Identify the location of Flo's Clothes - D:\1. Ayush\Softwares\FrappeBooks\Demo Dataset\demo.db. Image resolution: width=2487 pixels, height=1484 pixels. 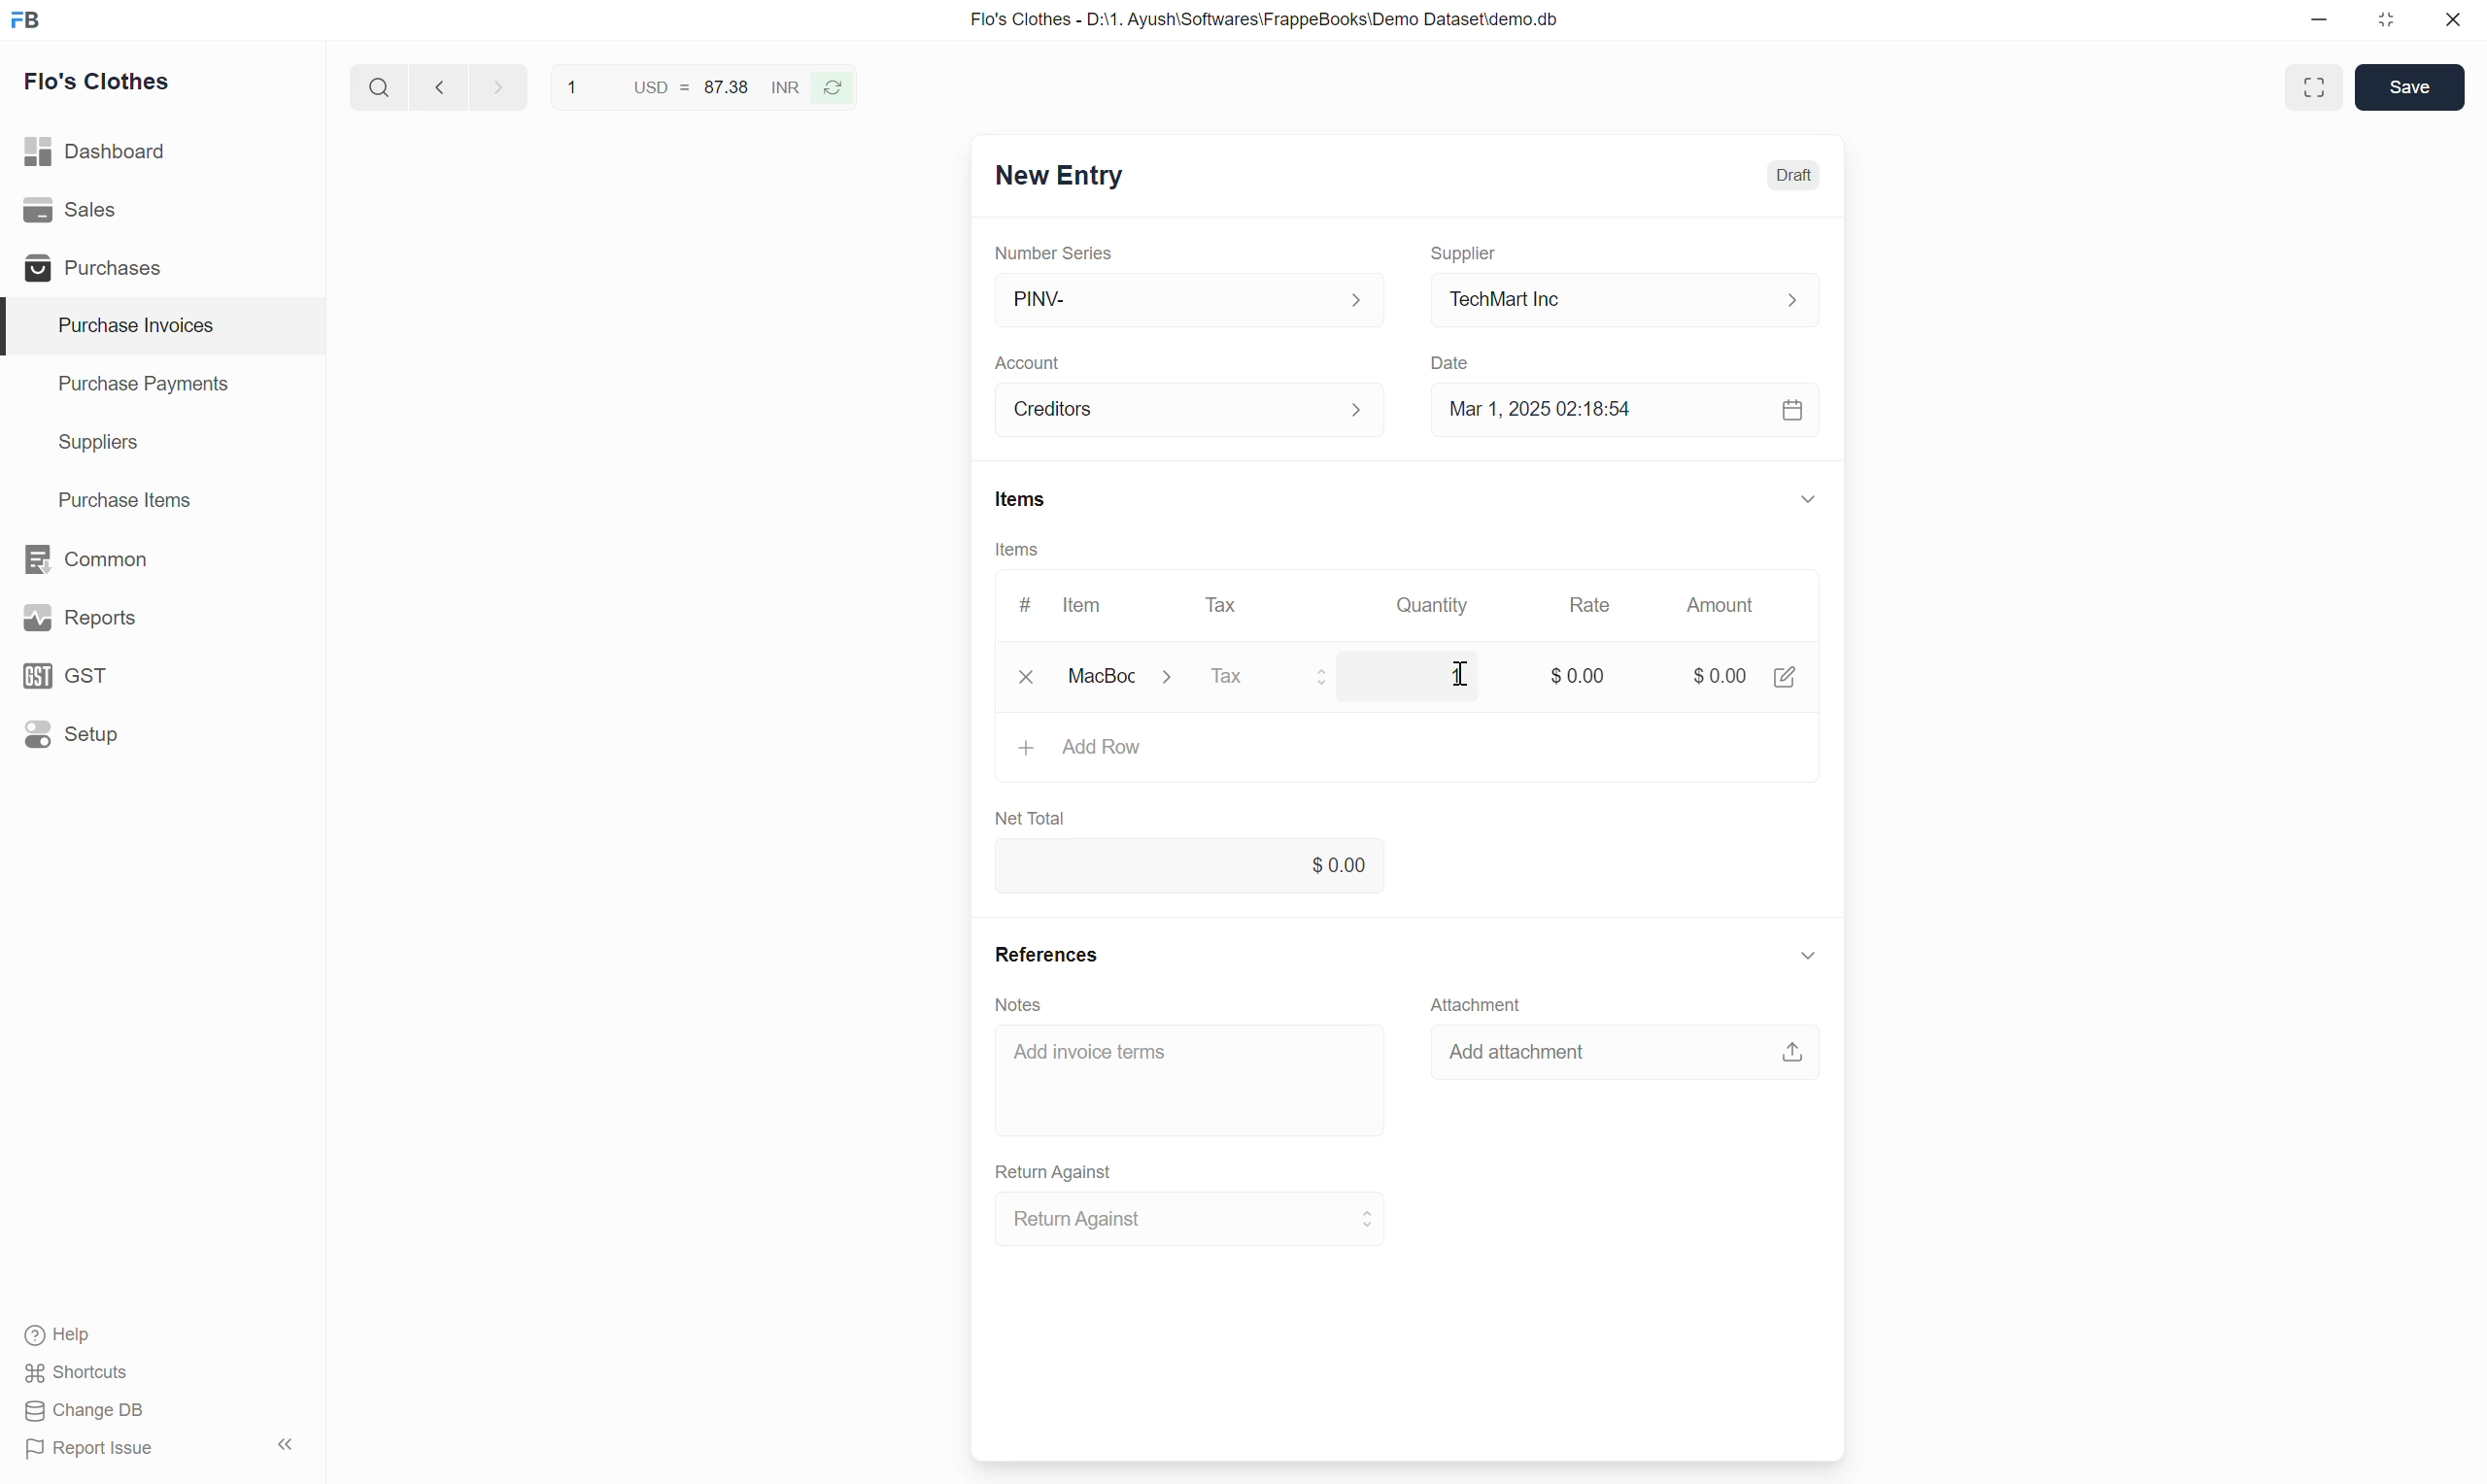
(1265, 18).